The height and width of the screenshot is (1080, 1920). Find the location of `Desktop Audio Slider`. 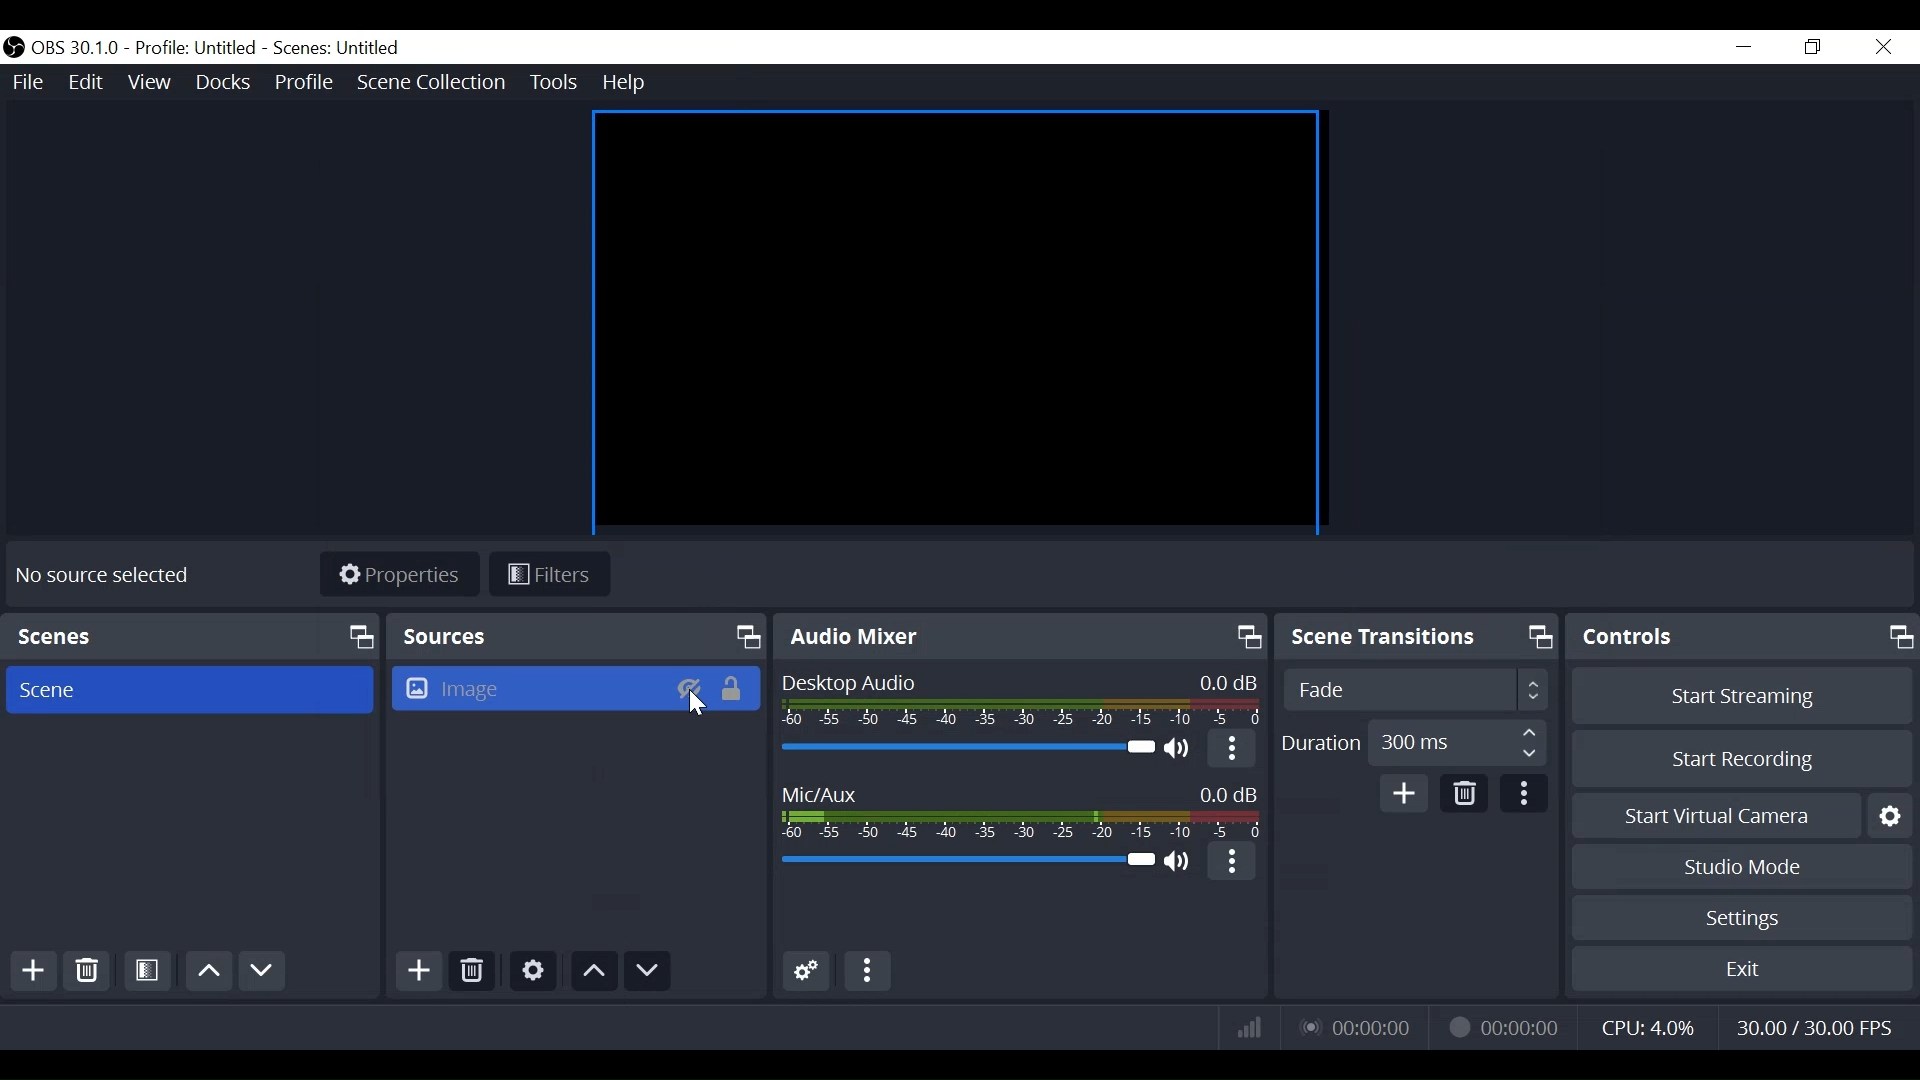

Desktop Audio Slider is located at coordinates (965, 746).